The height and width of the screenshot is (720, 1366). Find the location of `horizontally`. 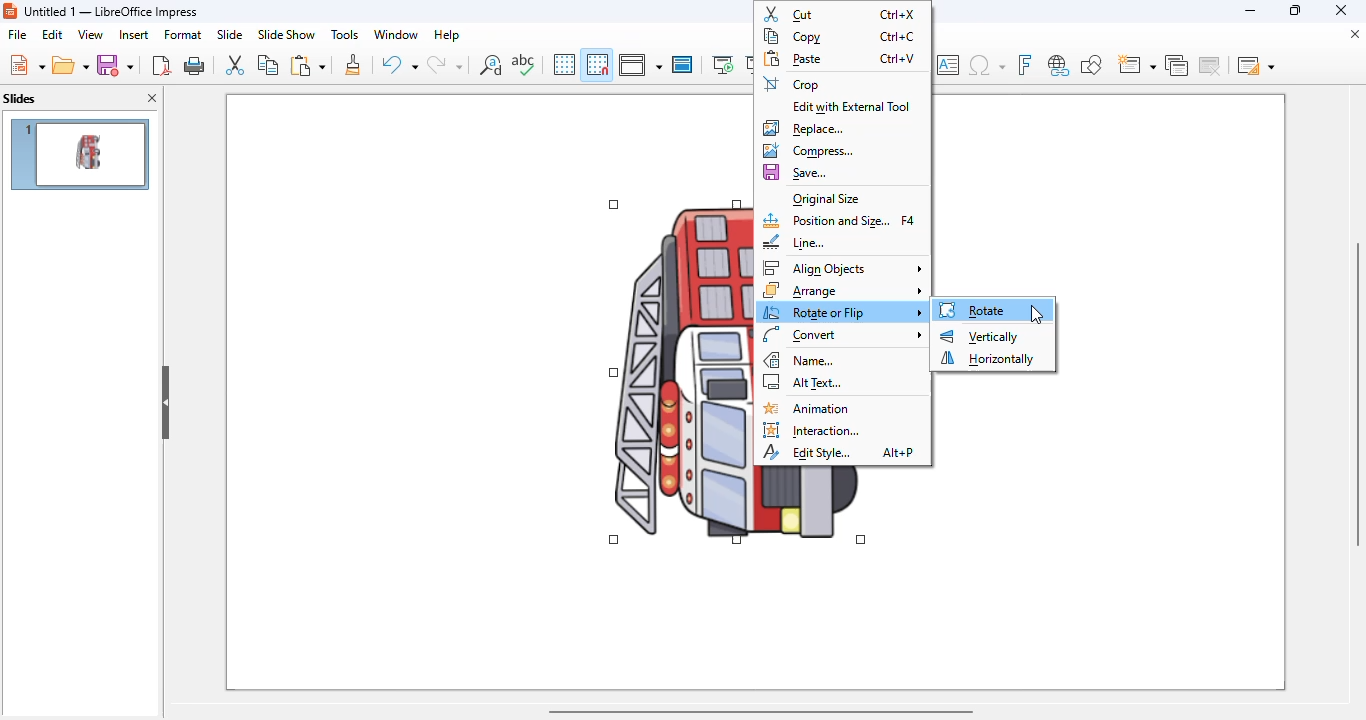

horizontally is located at coordinates (988, 358).